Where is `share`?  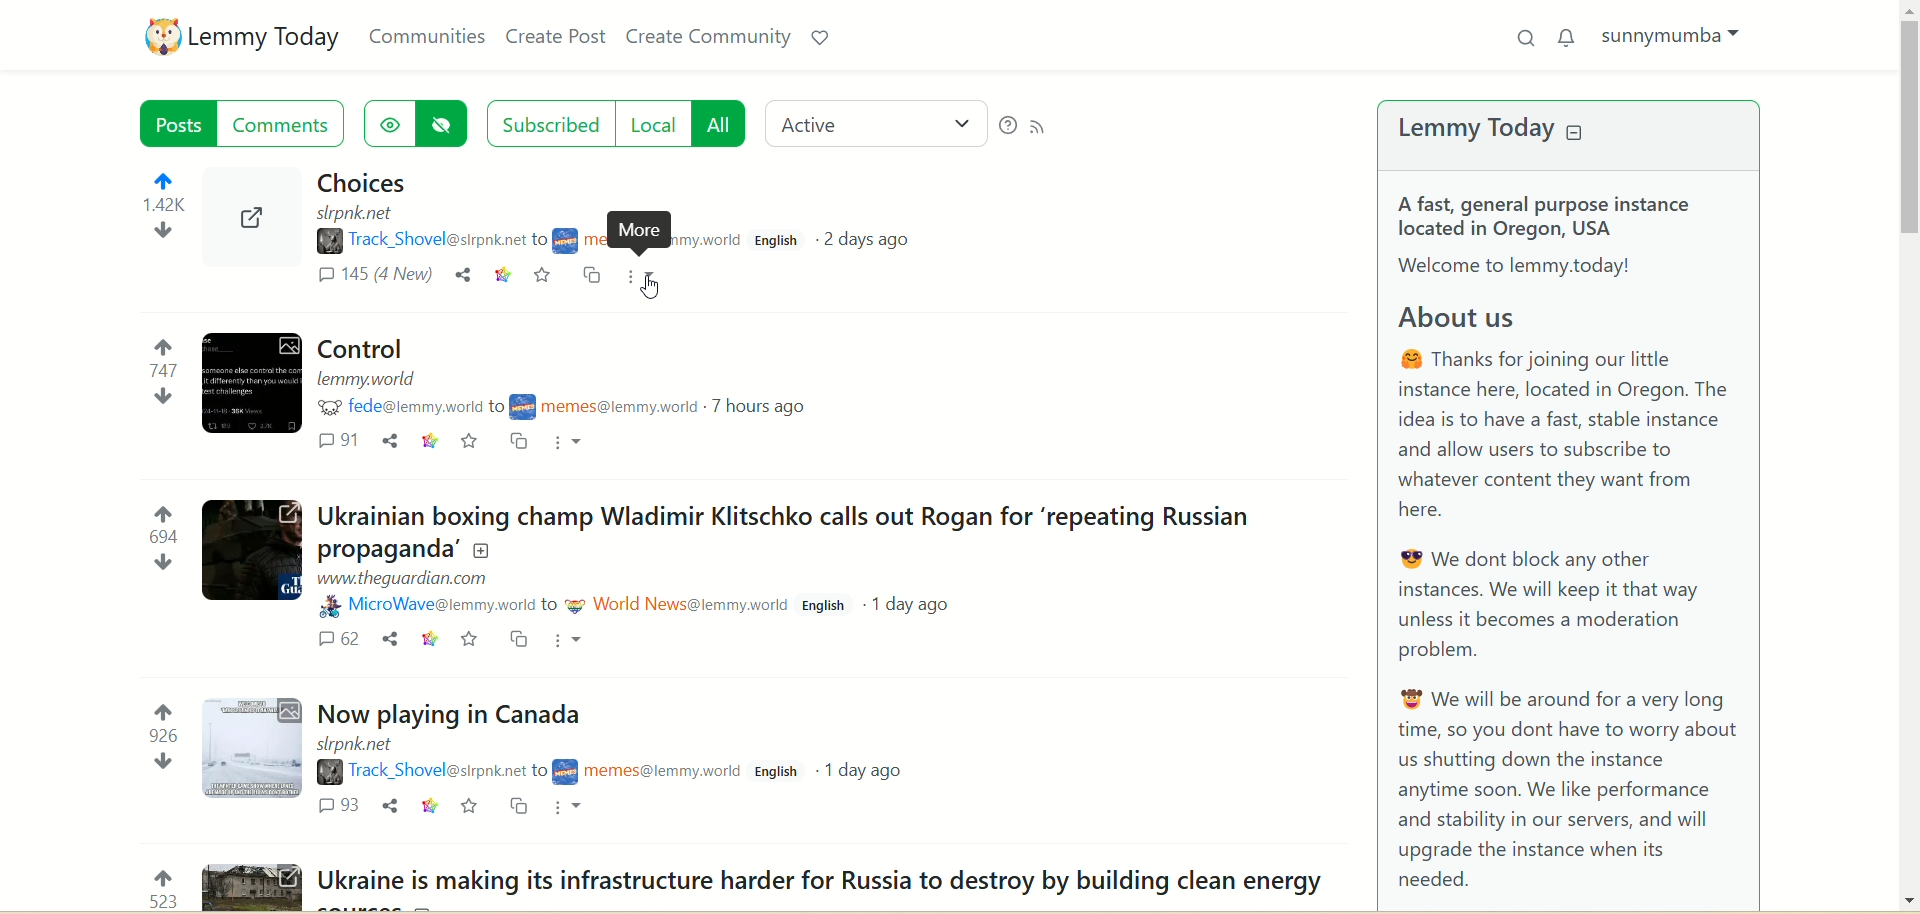 share is located at coordinates (388, 638).